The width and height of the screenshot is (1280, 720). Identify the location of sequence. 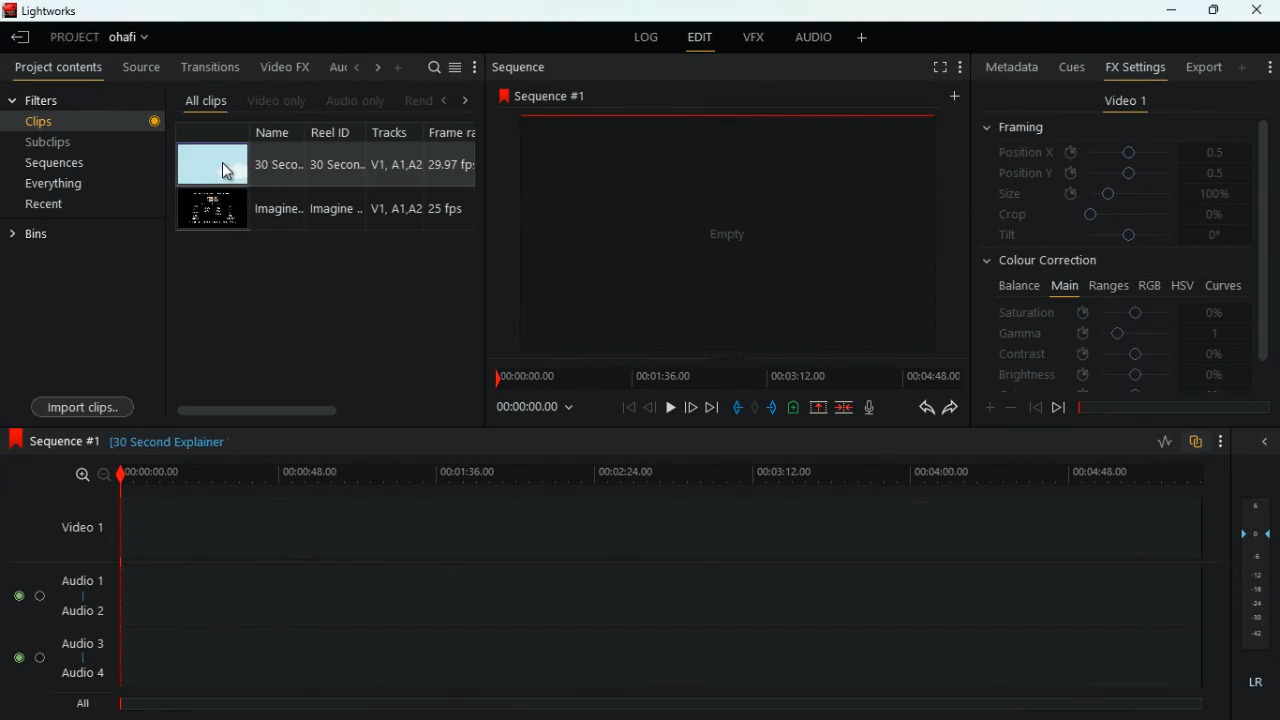
(522, 68).